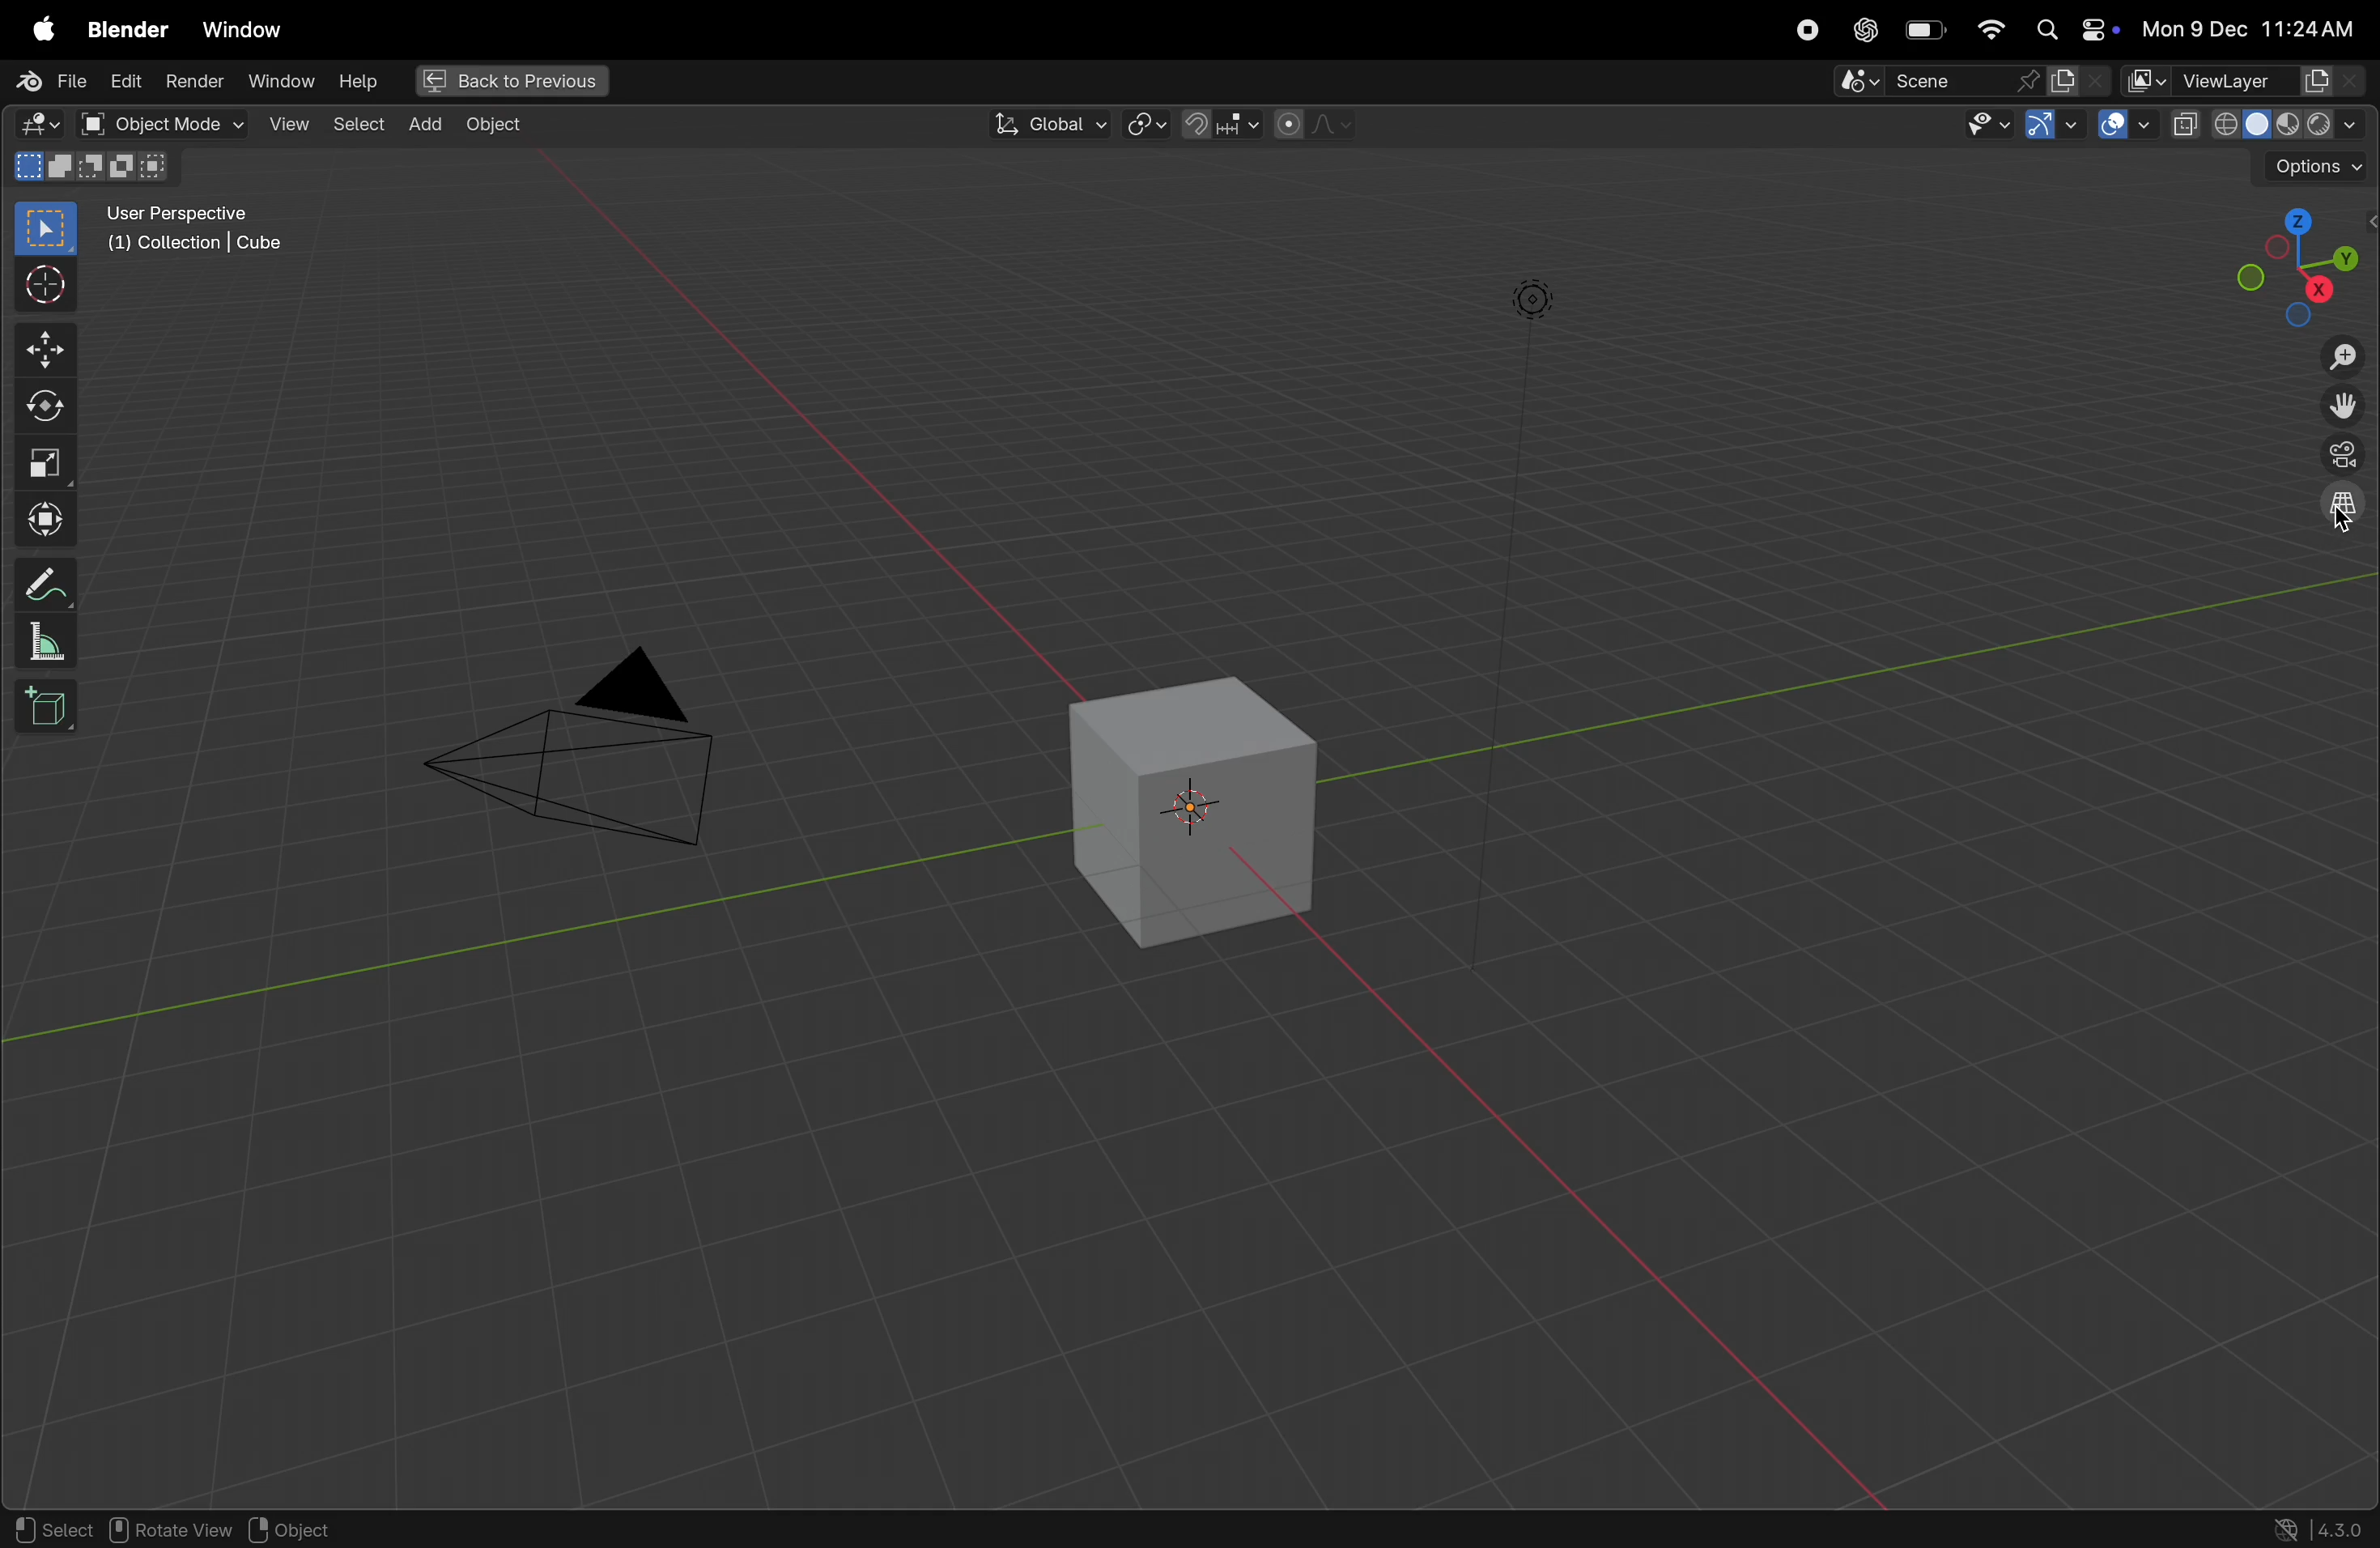  I want to click on scale, so click(51, 461).